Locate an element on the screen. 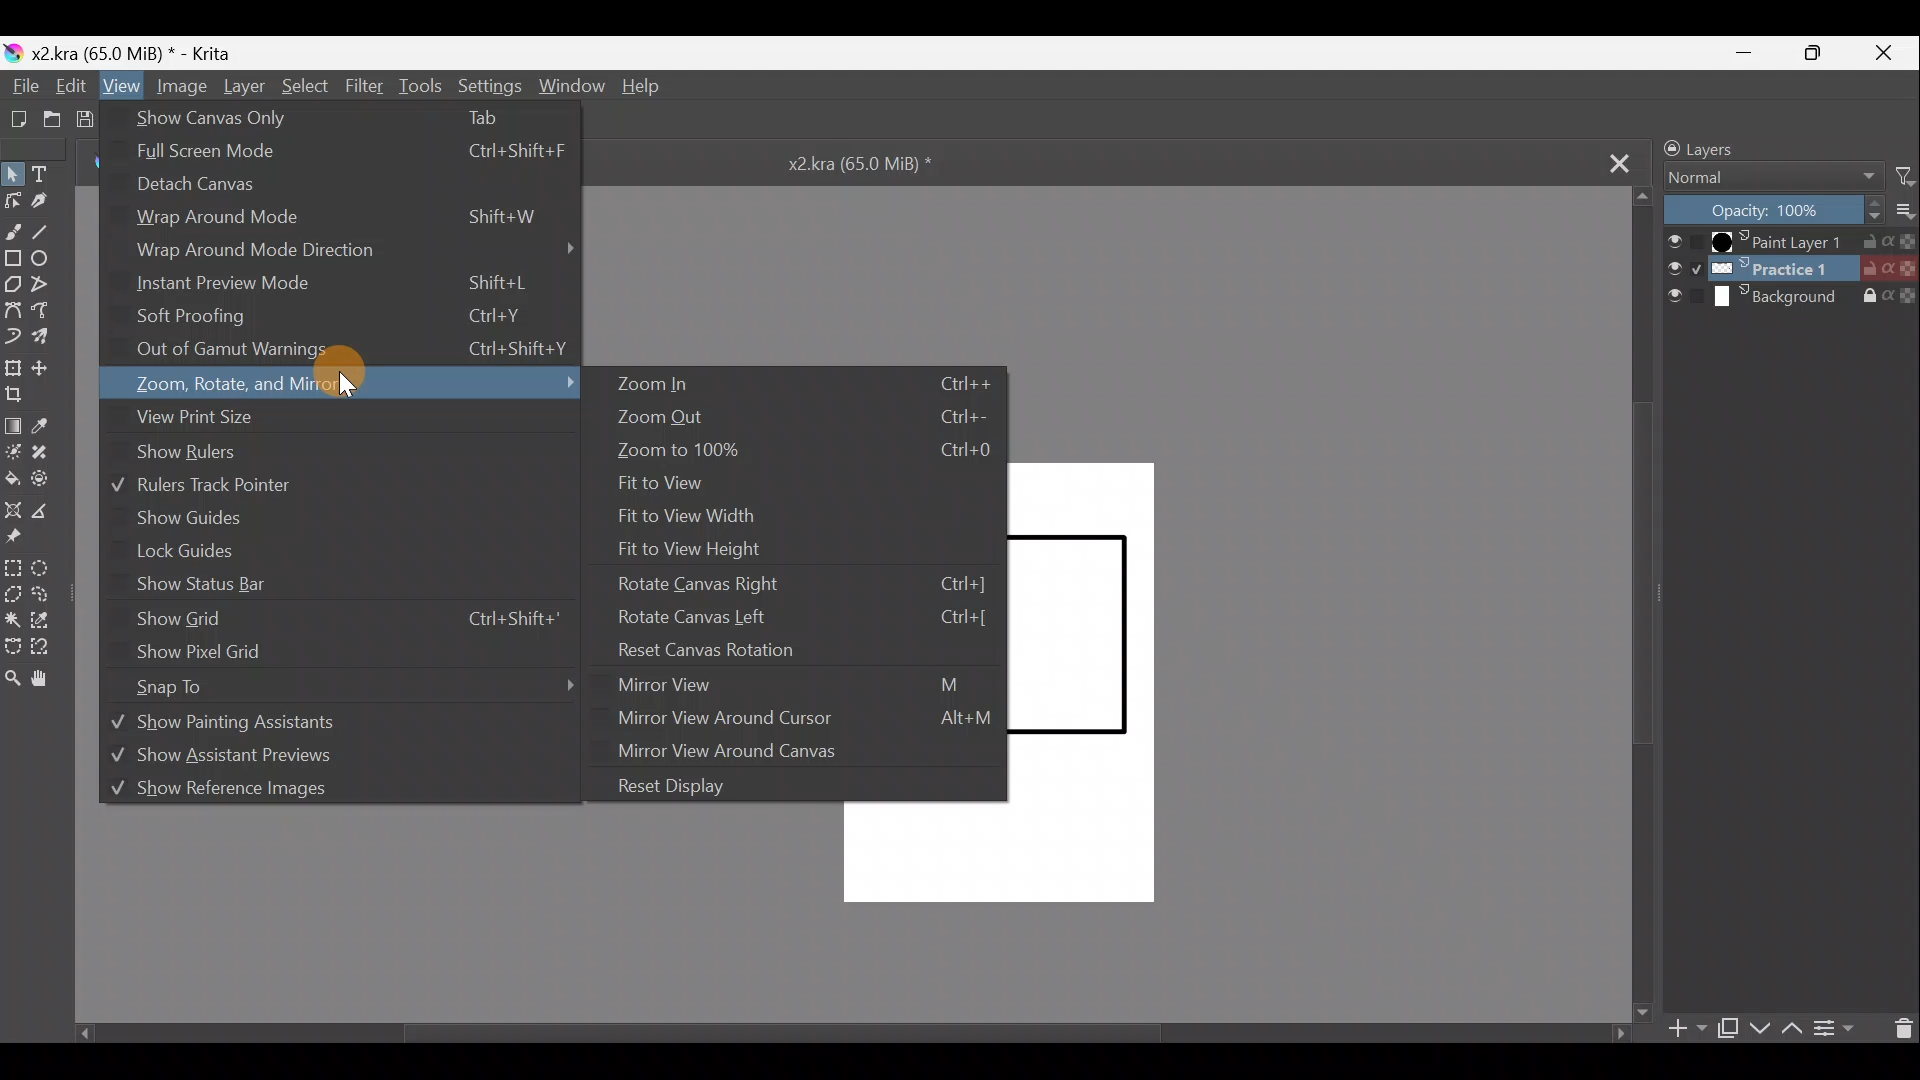 This screenshot has width=1920, height=1080. Freehand brush tool is located at coordinates (13, 226).